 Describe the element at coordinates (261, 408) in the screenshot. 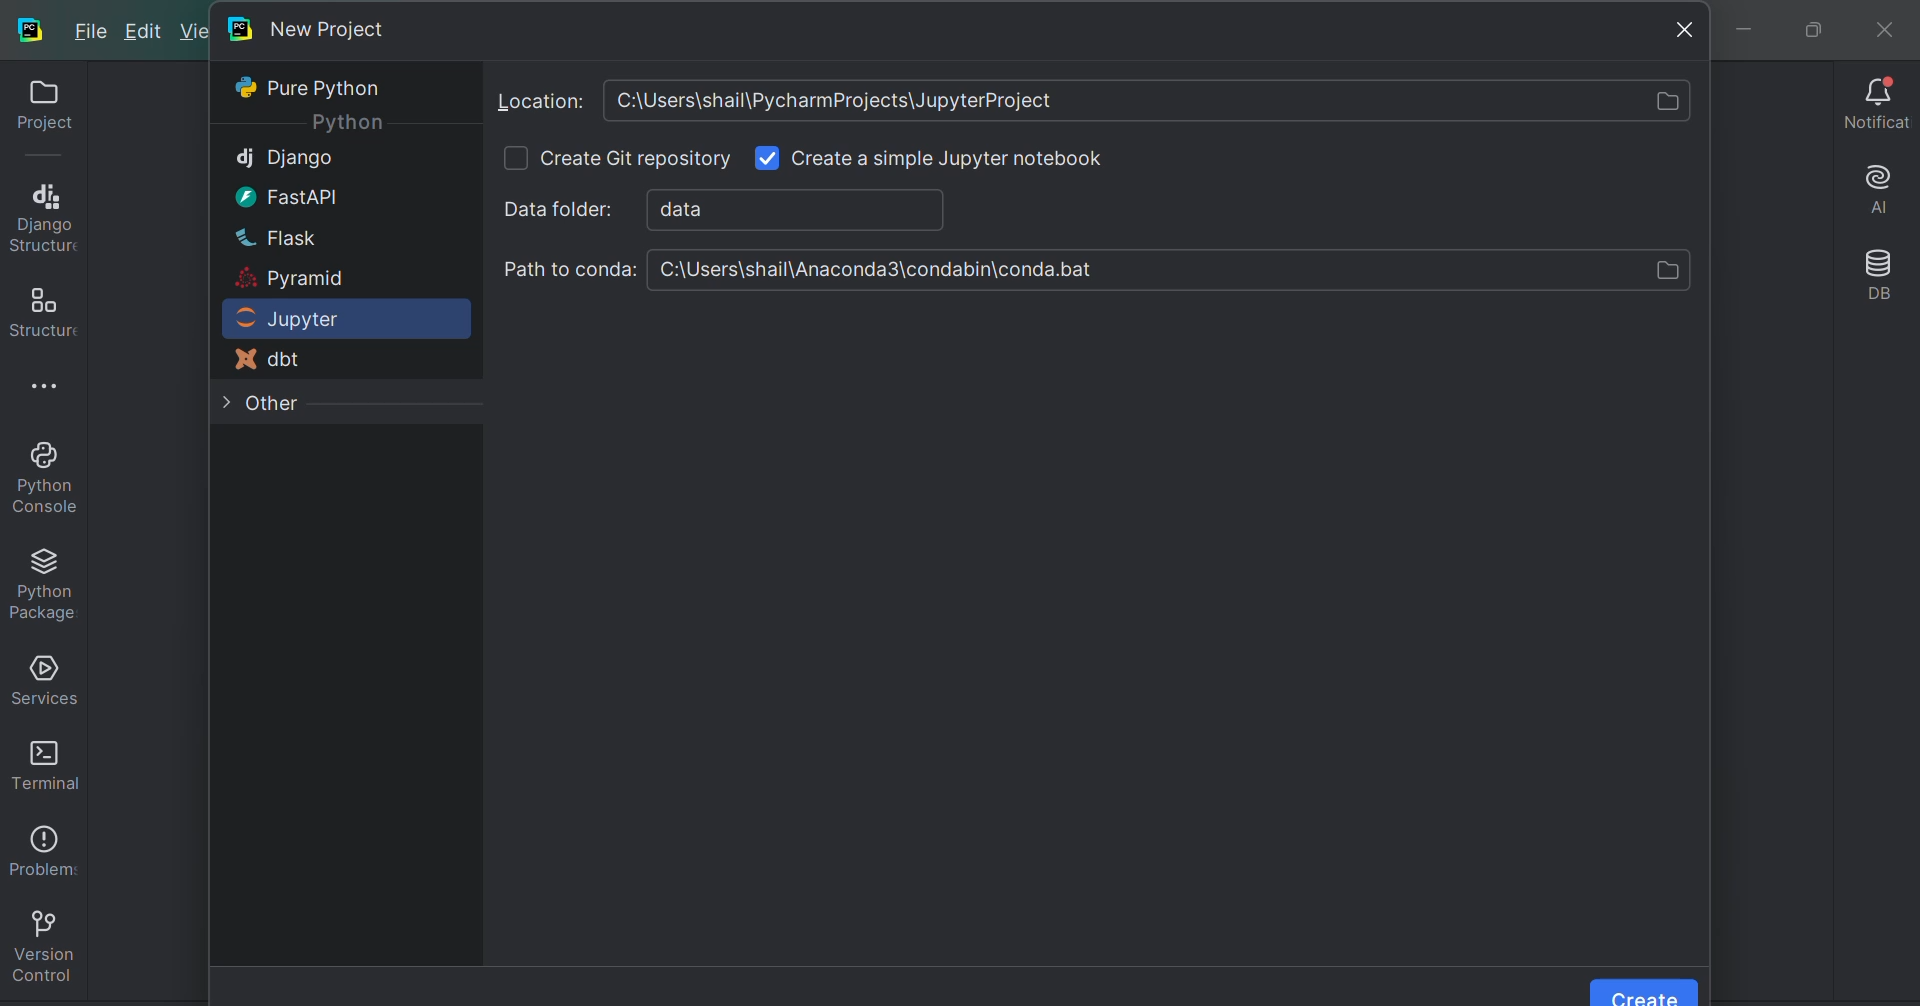

I see `Other` at that location.